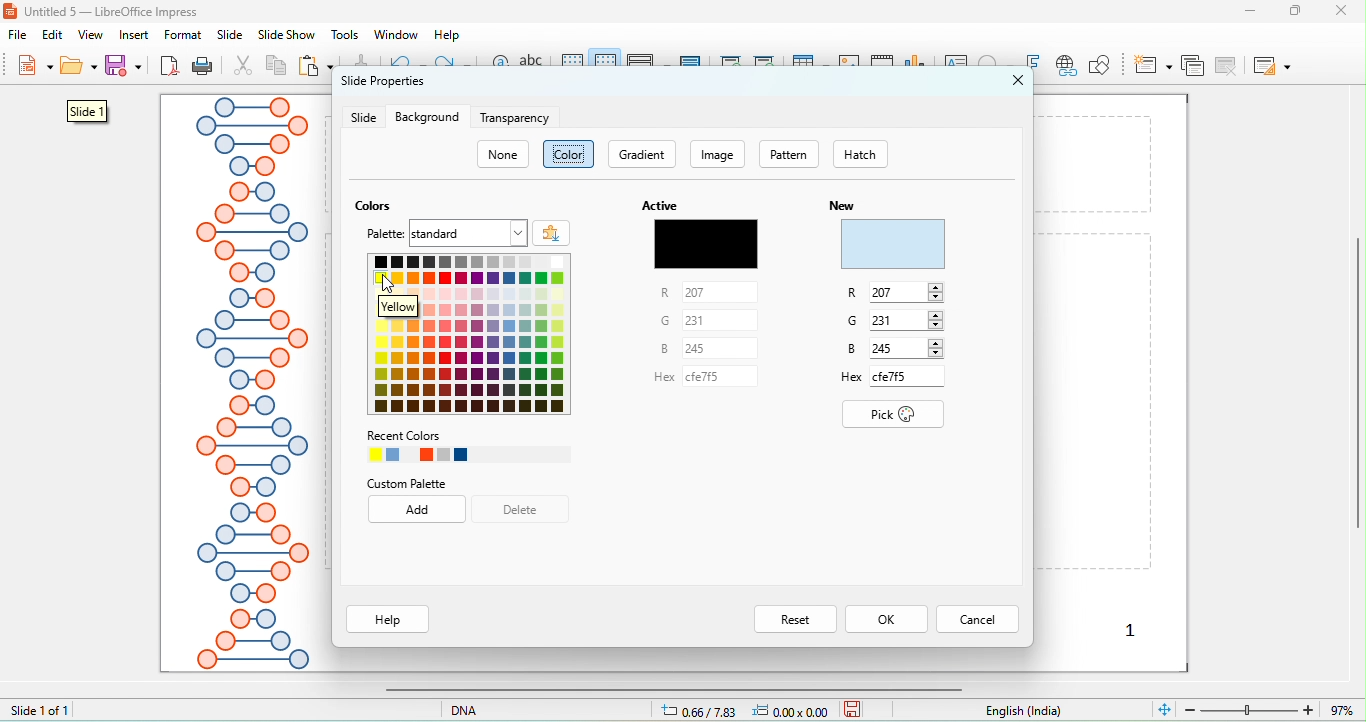 The height and width of the screenshot is (722, 1366). I want to click on view, so click(90, 35).